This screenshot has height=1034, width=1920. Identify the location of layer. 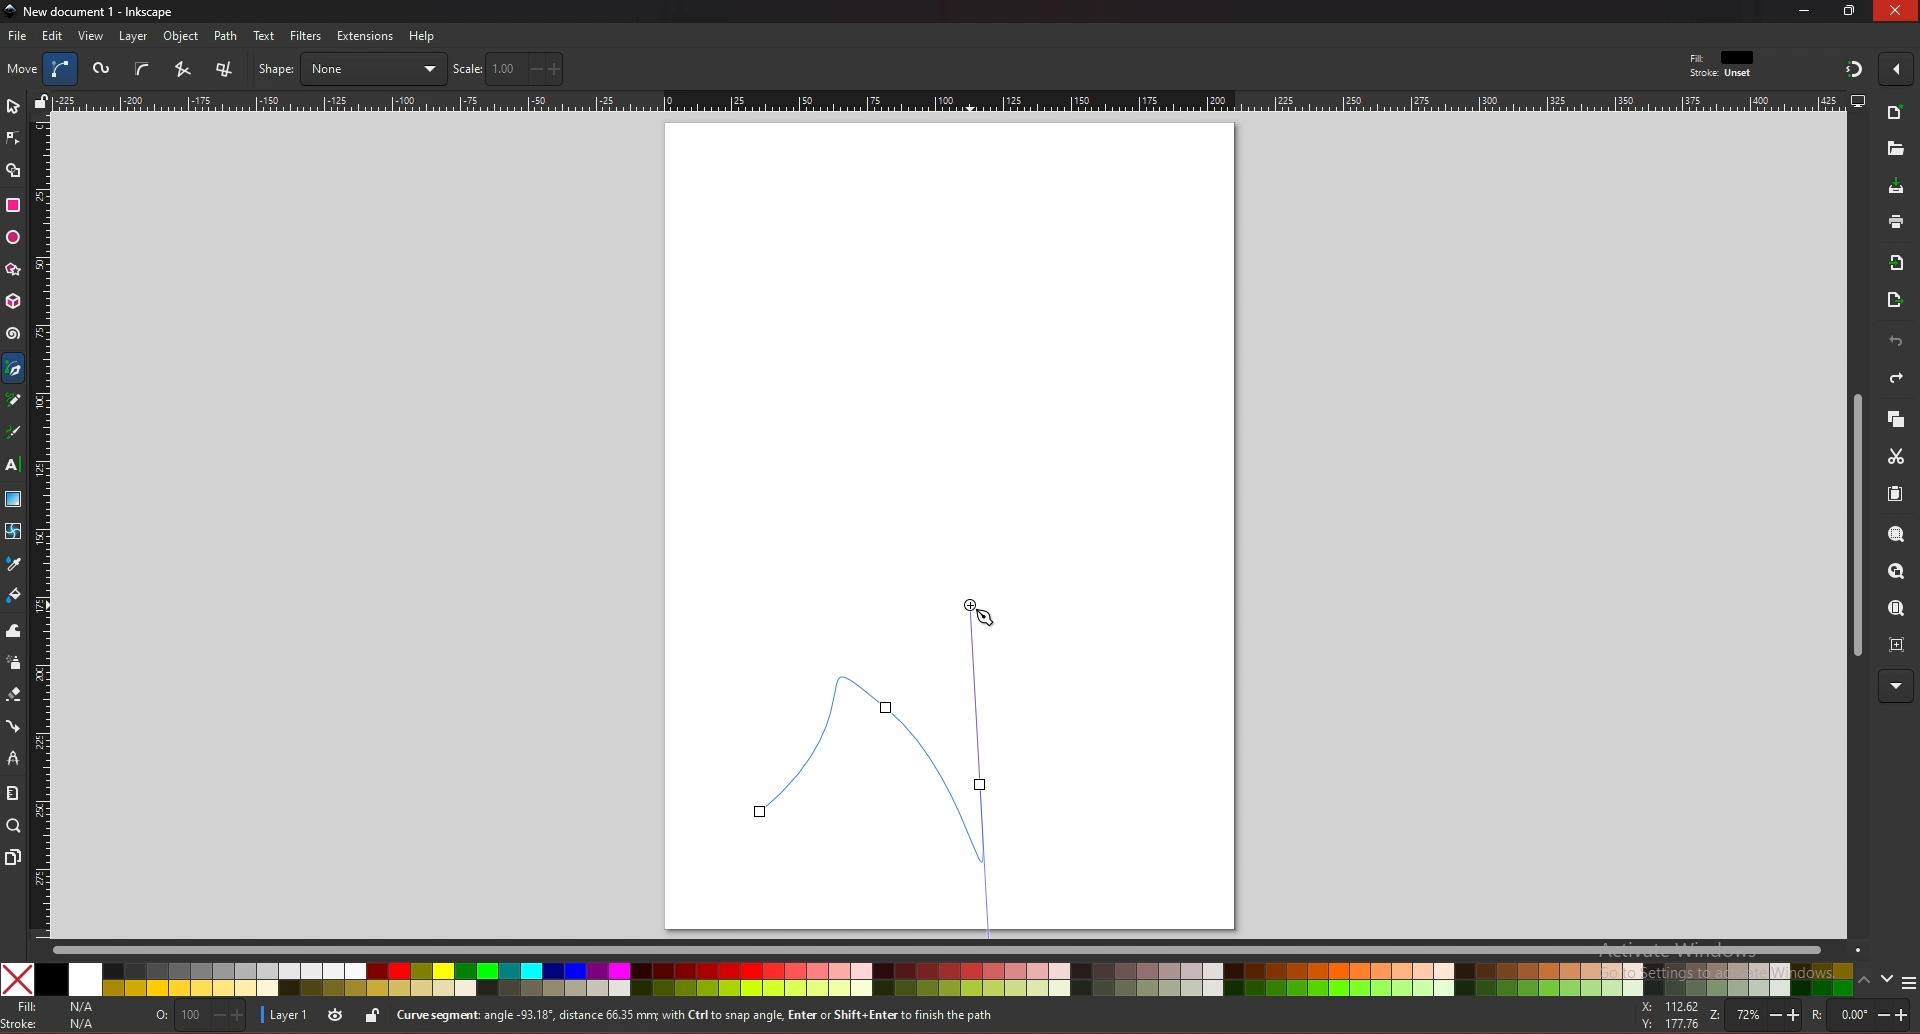
(283, 1016).